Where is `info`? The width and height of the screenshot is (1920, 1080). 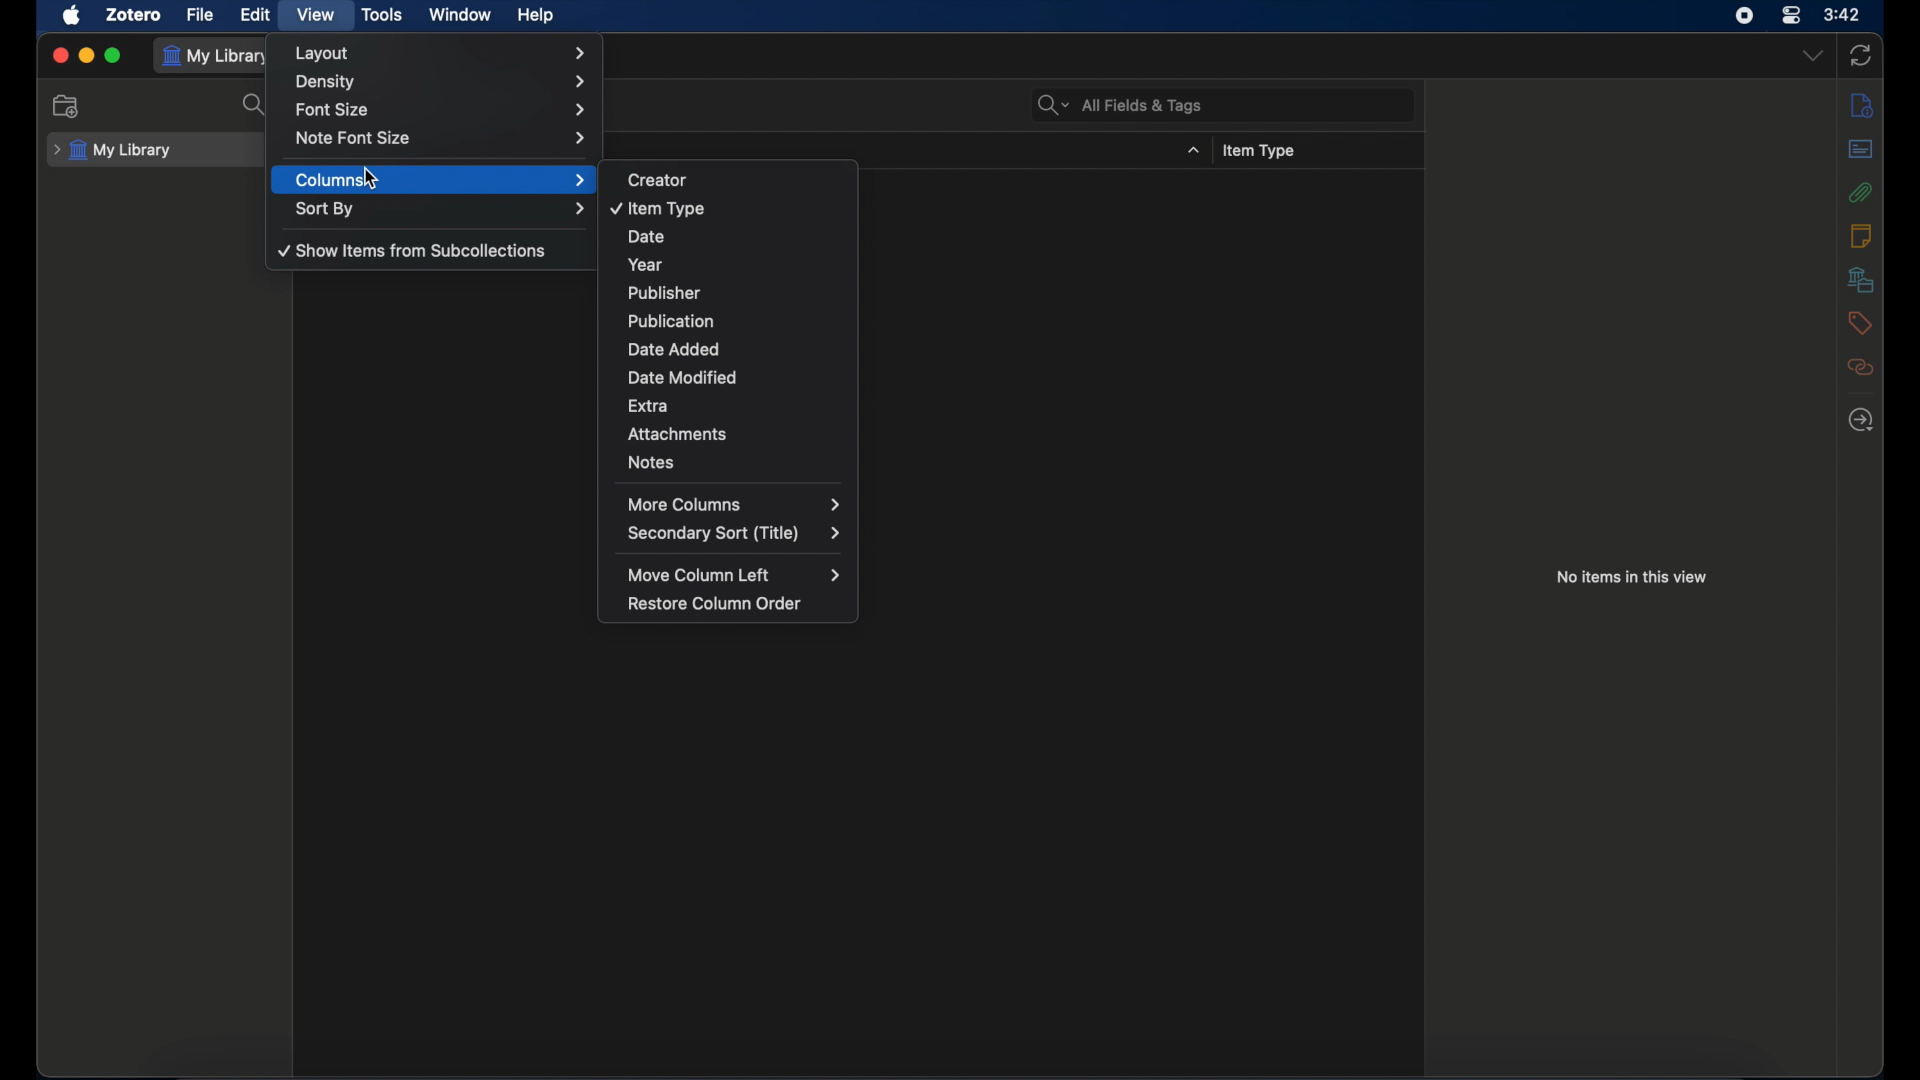
info is located at coordinates (1861, 105).